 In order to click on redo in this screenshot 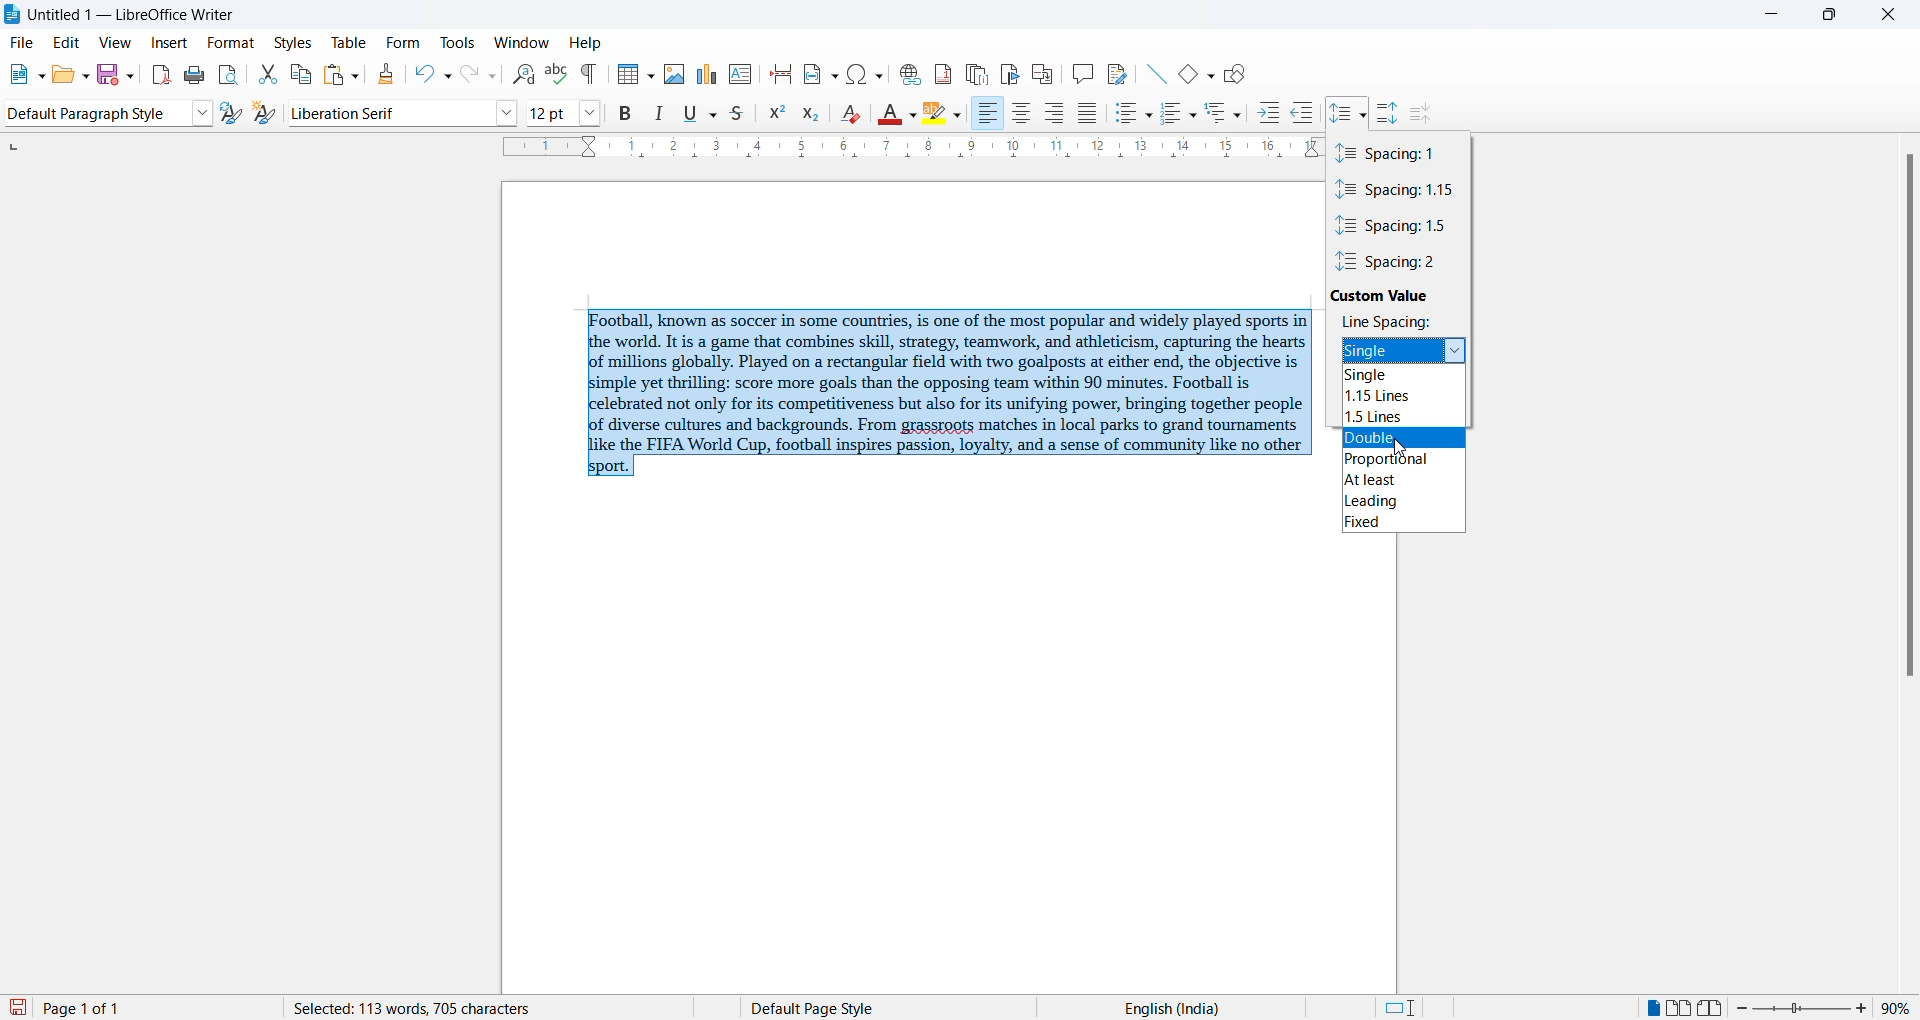, I will do `click(481, 75)`.